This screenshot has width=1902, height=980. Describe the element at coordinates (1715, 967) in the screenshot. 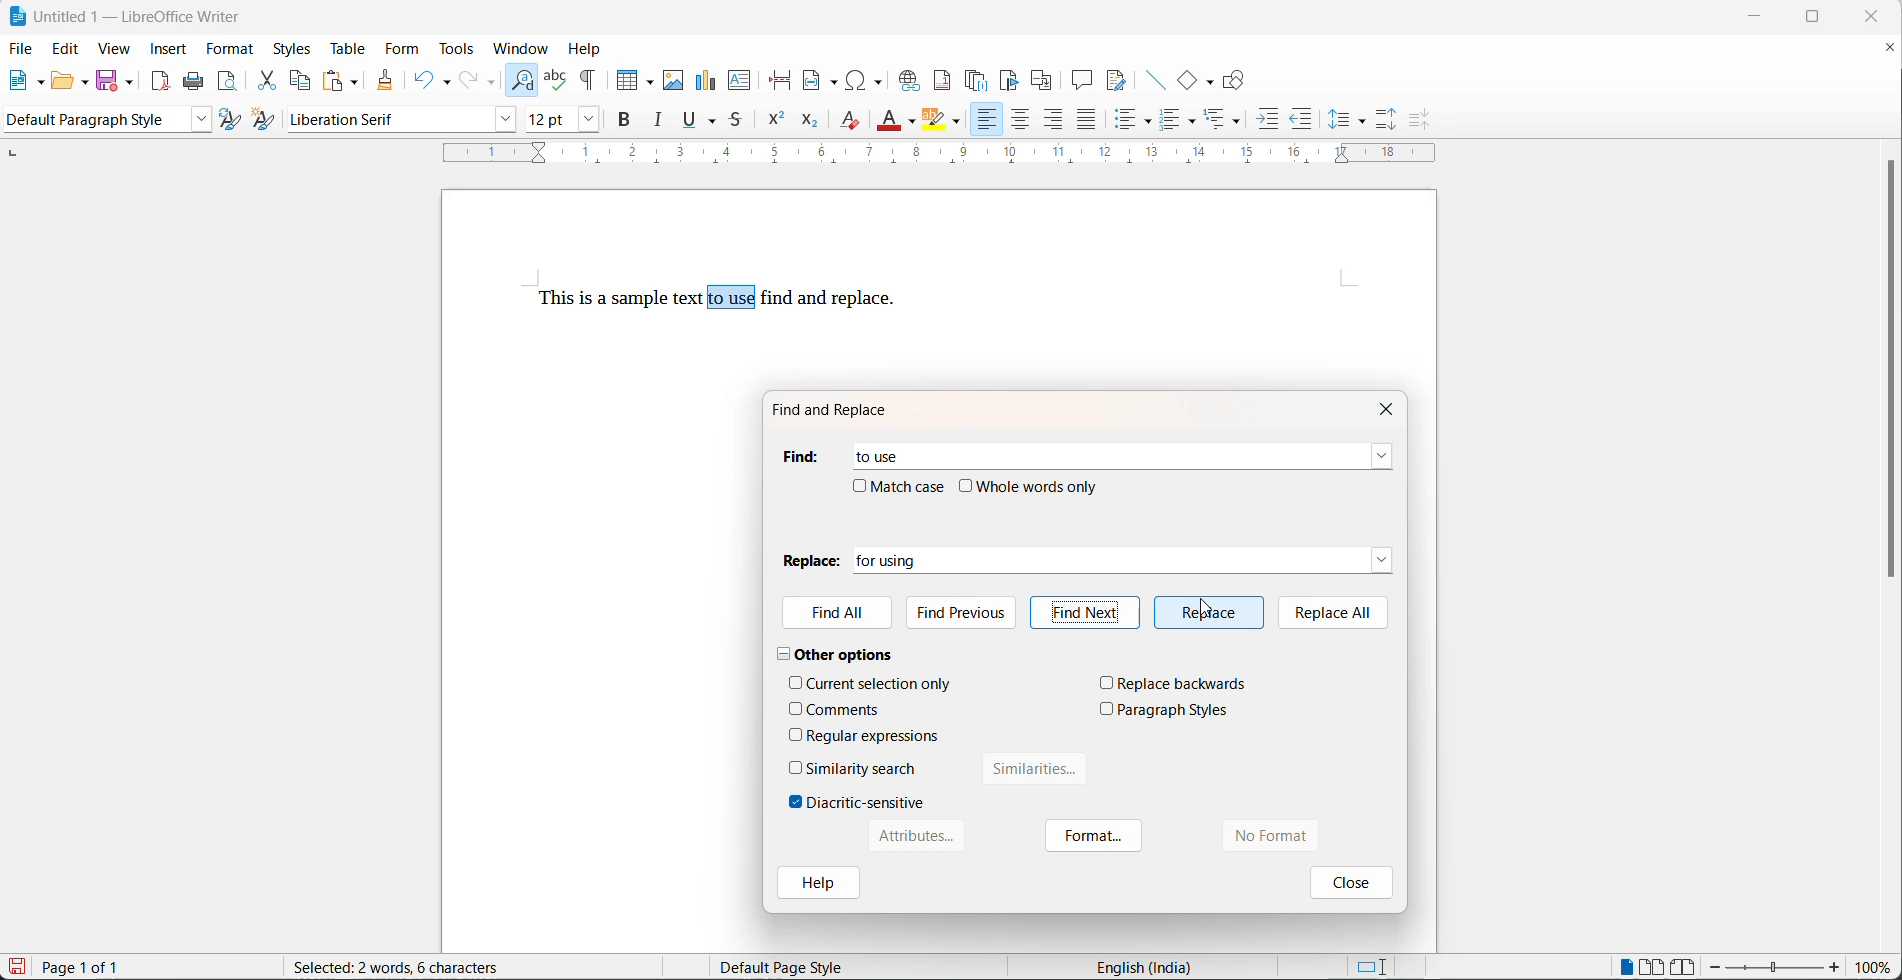

I see `decrease zoom` at that location.